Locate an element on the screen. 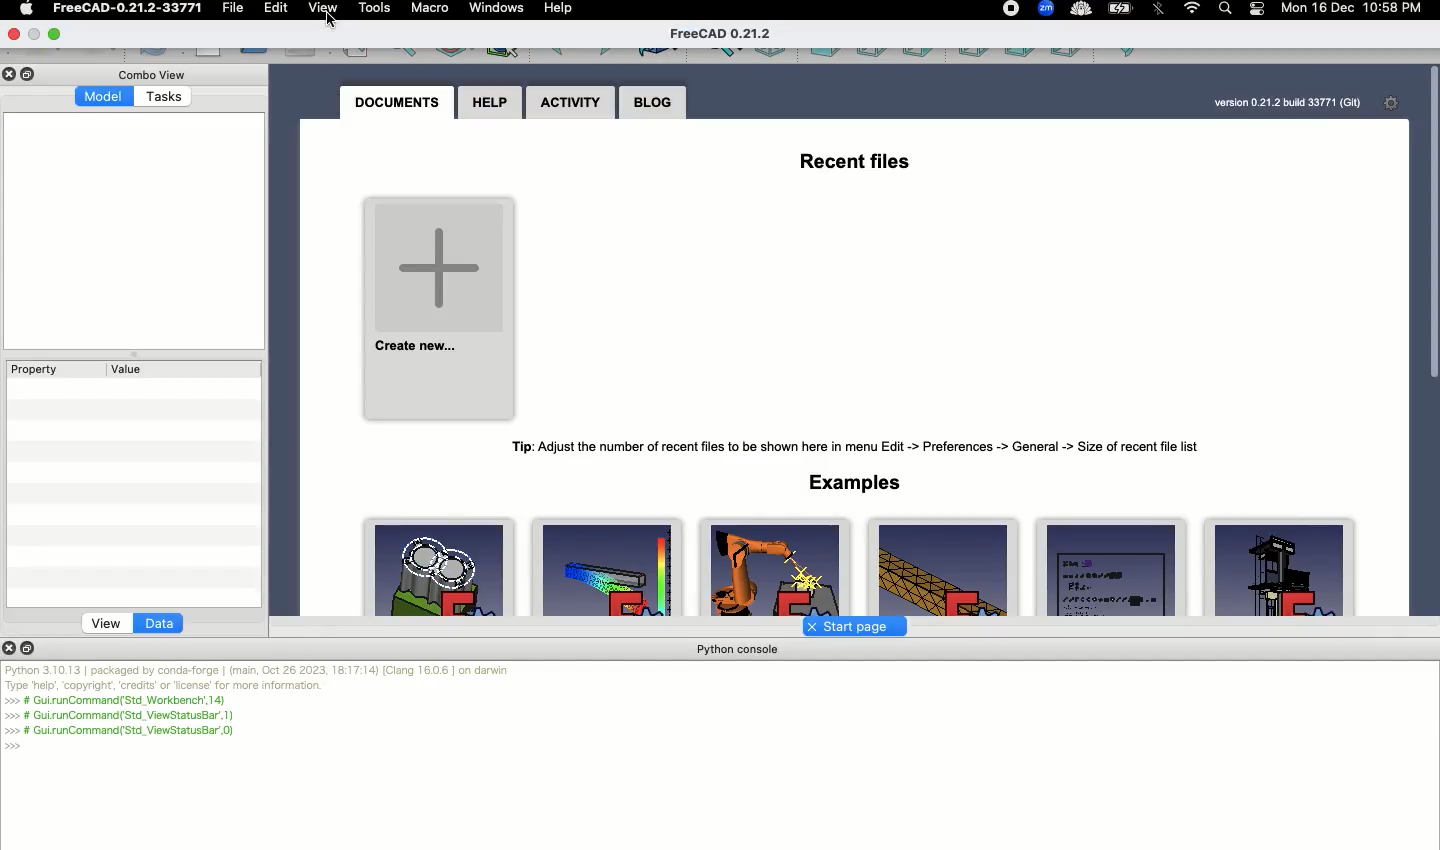 The image size is (1440, 850). View is located at coordinates (107, 623).